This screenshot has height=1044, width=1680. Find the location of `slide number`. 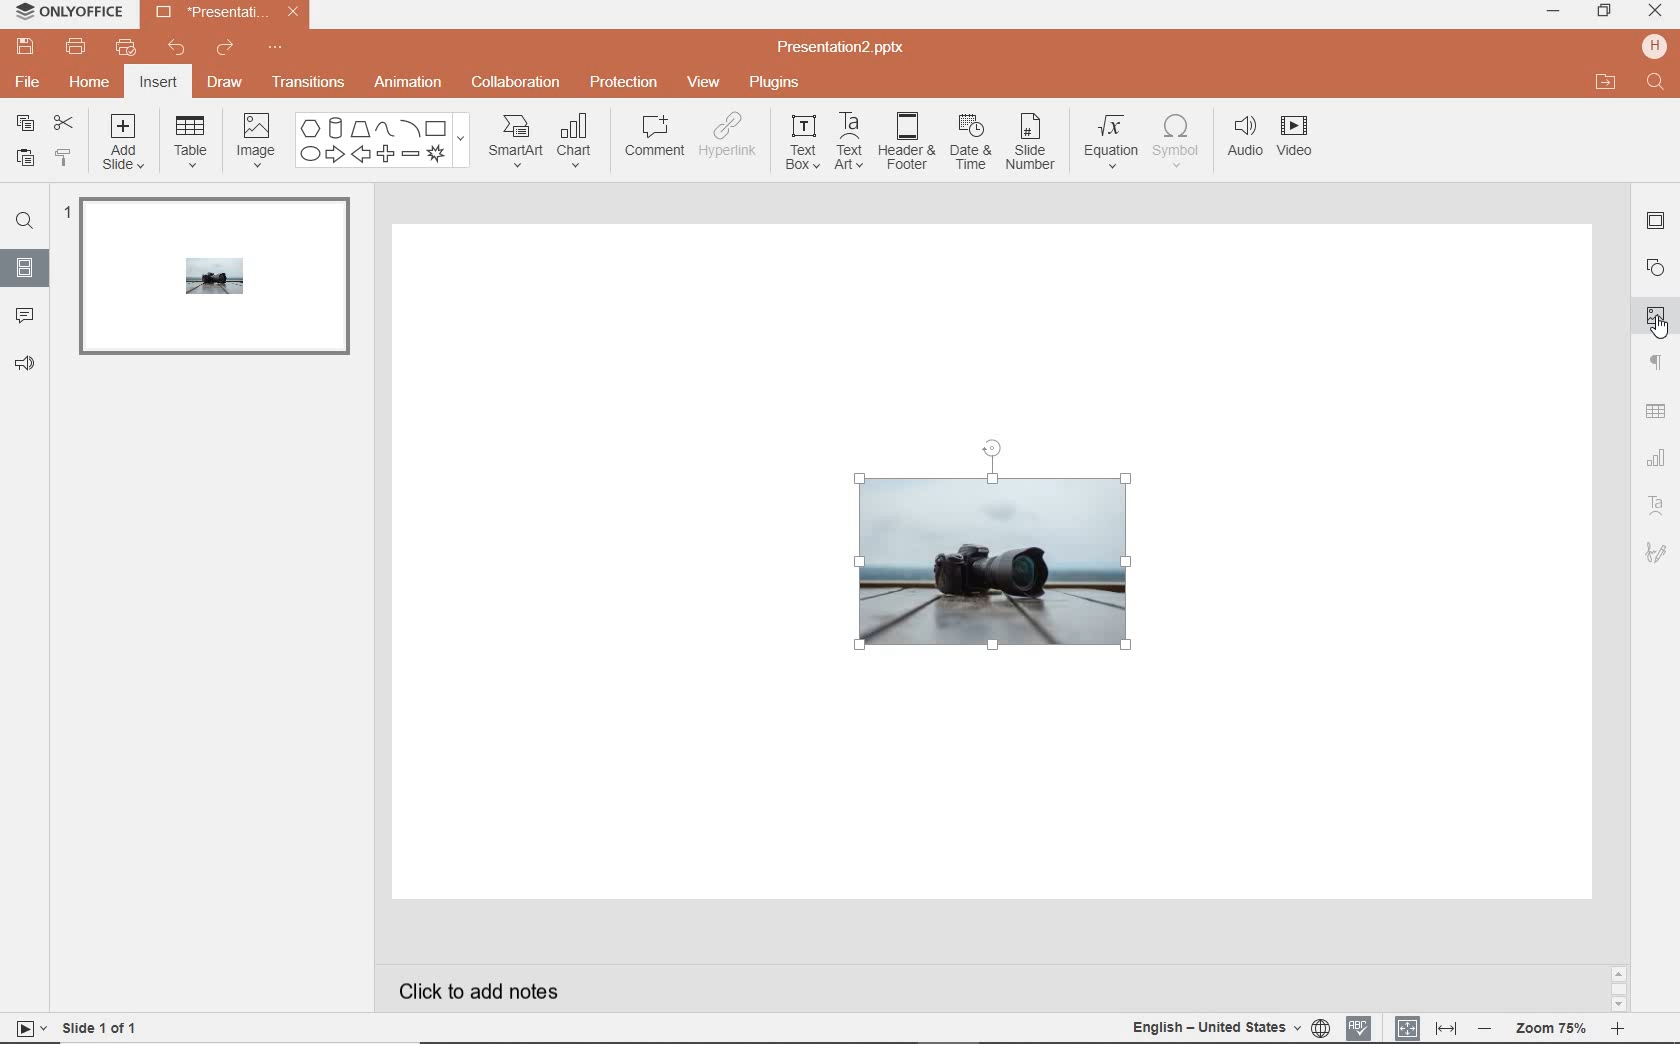

slide number is located at coordinates (1034, 141).